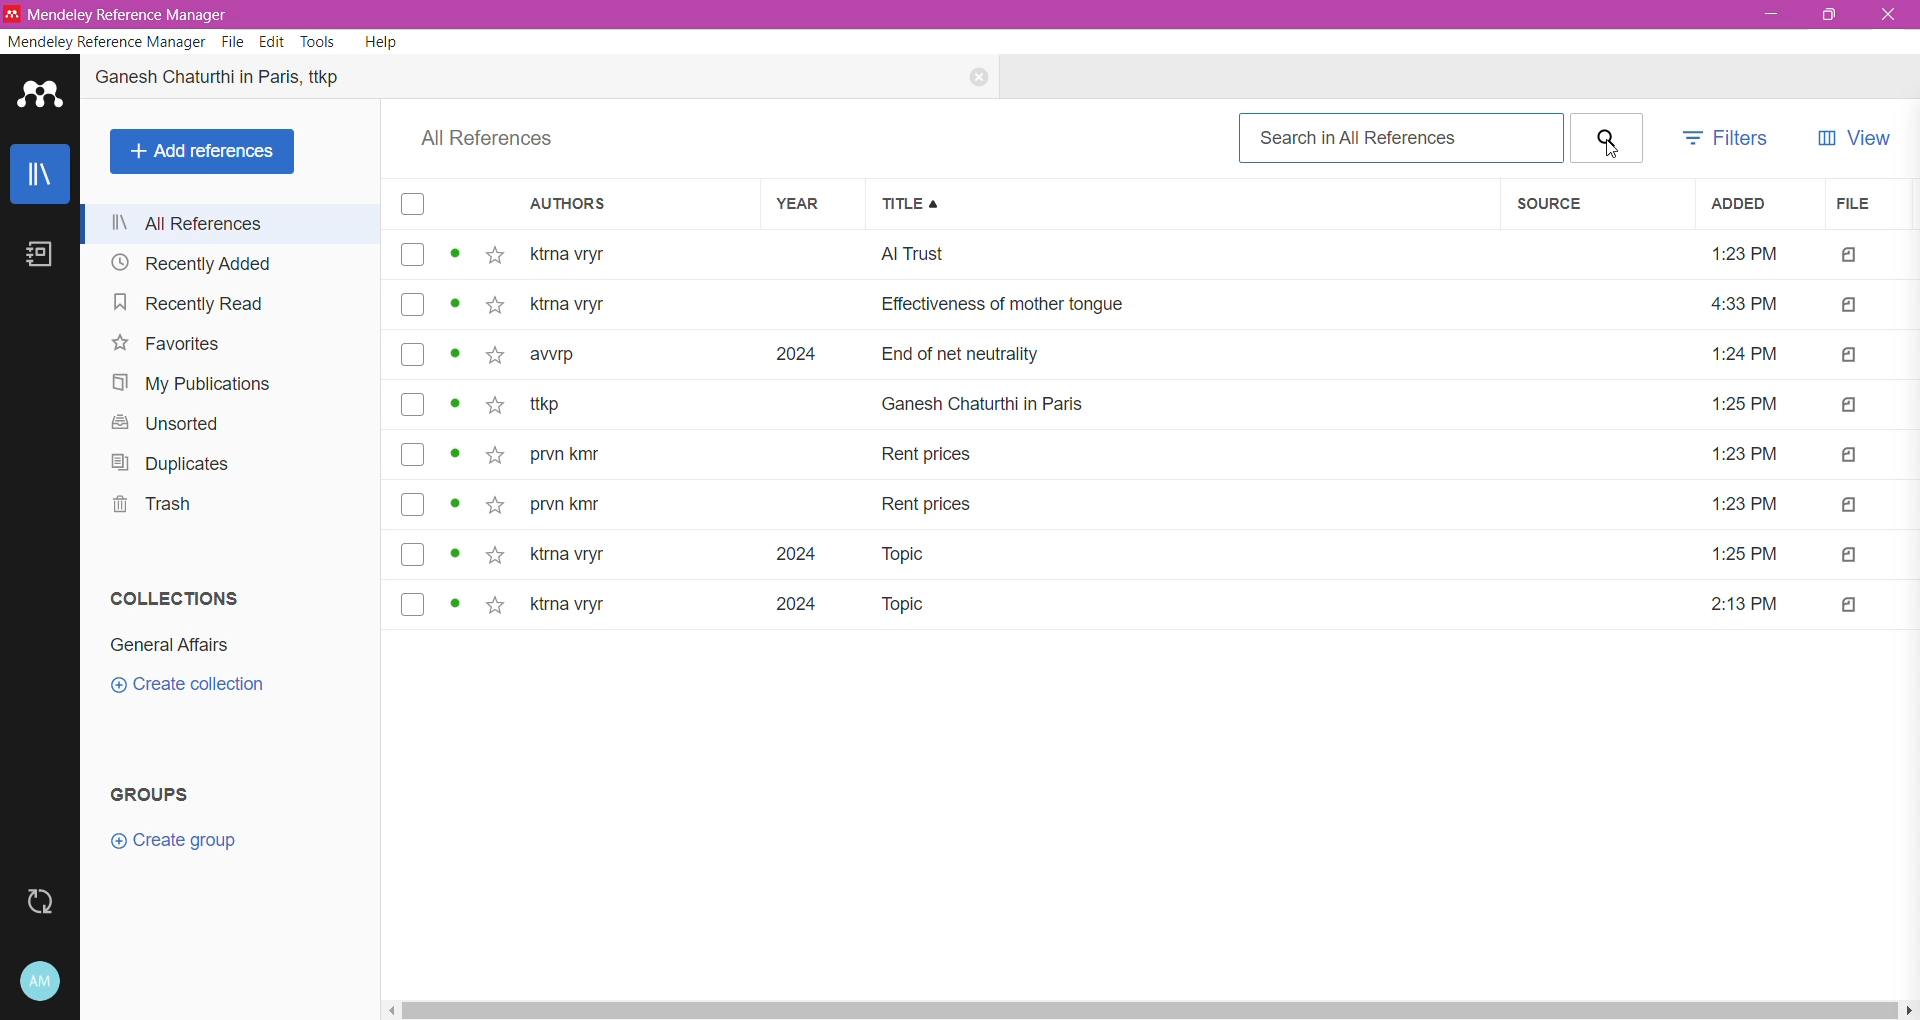  What do you see at coordinates (1610, 146) in the screenshot?
I see `cursor` at bounding box center [1610, 146].